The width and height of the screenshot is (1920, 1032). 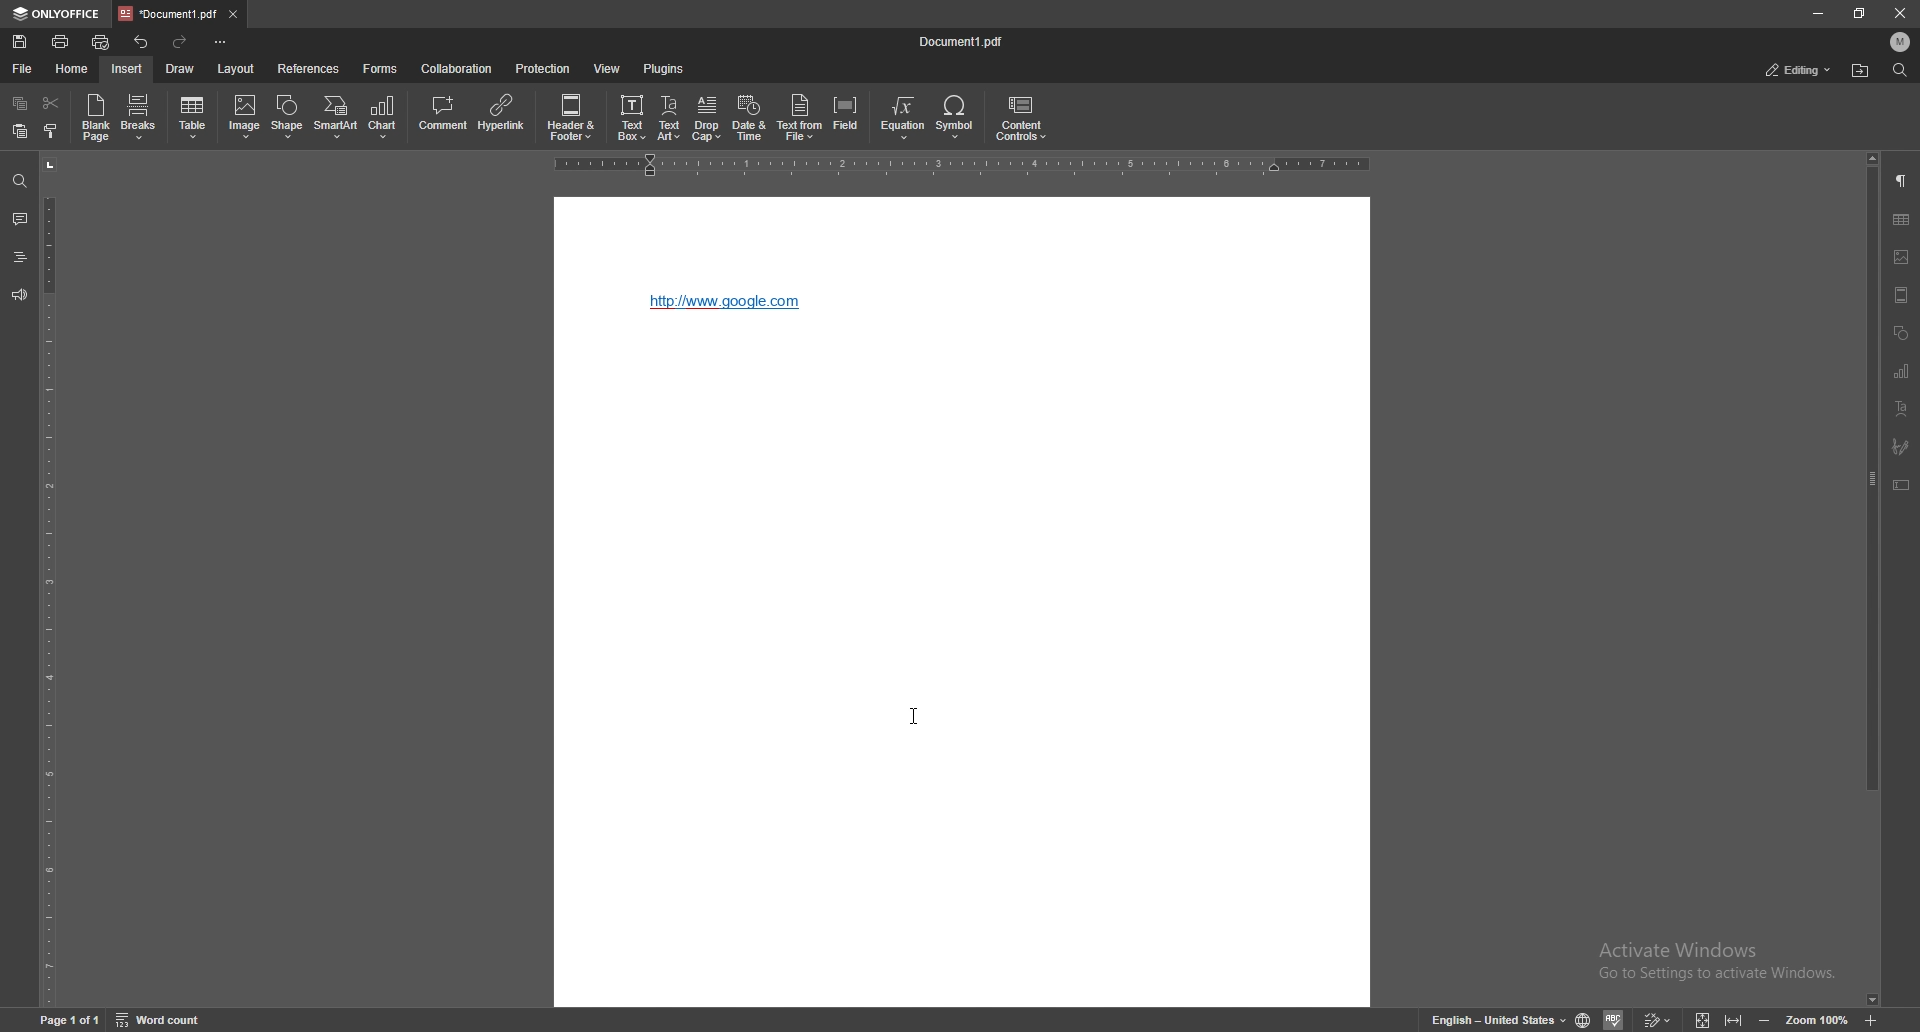 What do you see at coordinates (243, 118) in the screenshot?
I see `image` at bounding box center [243, 118].